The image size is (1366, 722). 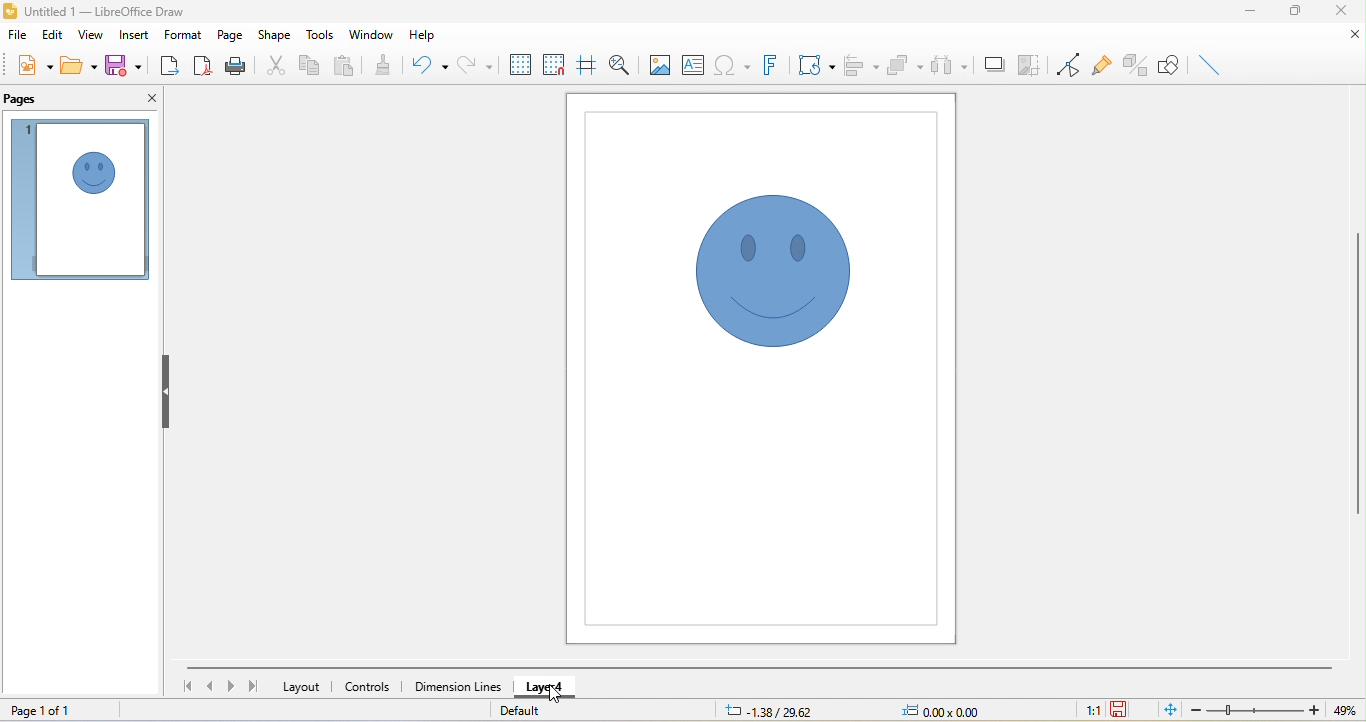 I want to click on format, so click(x=184, y=35).